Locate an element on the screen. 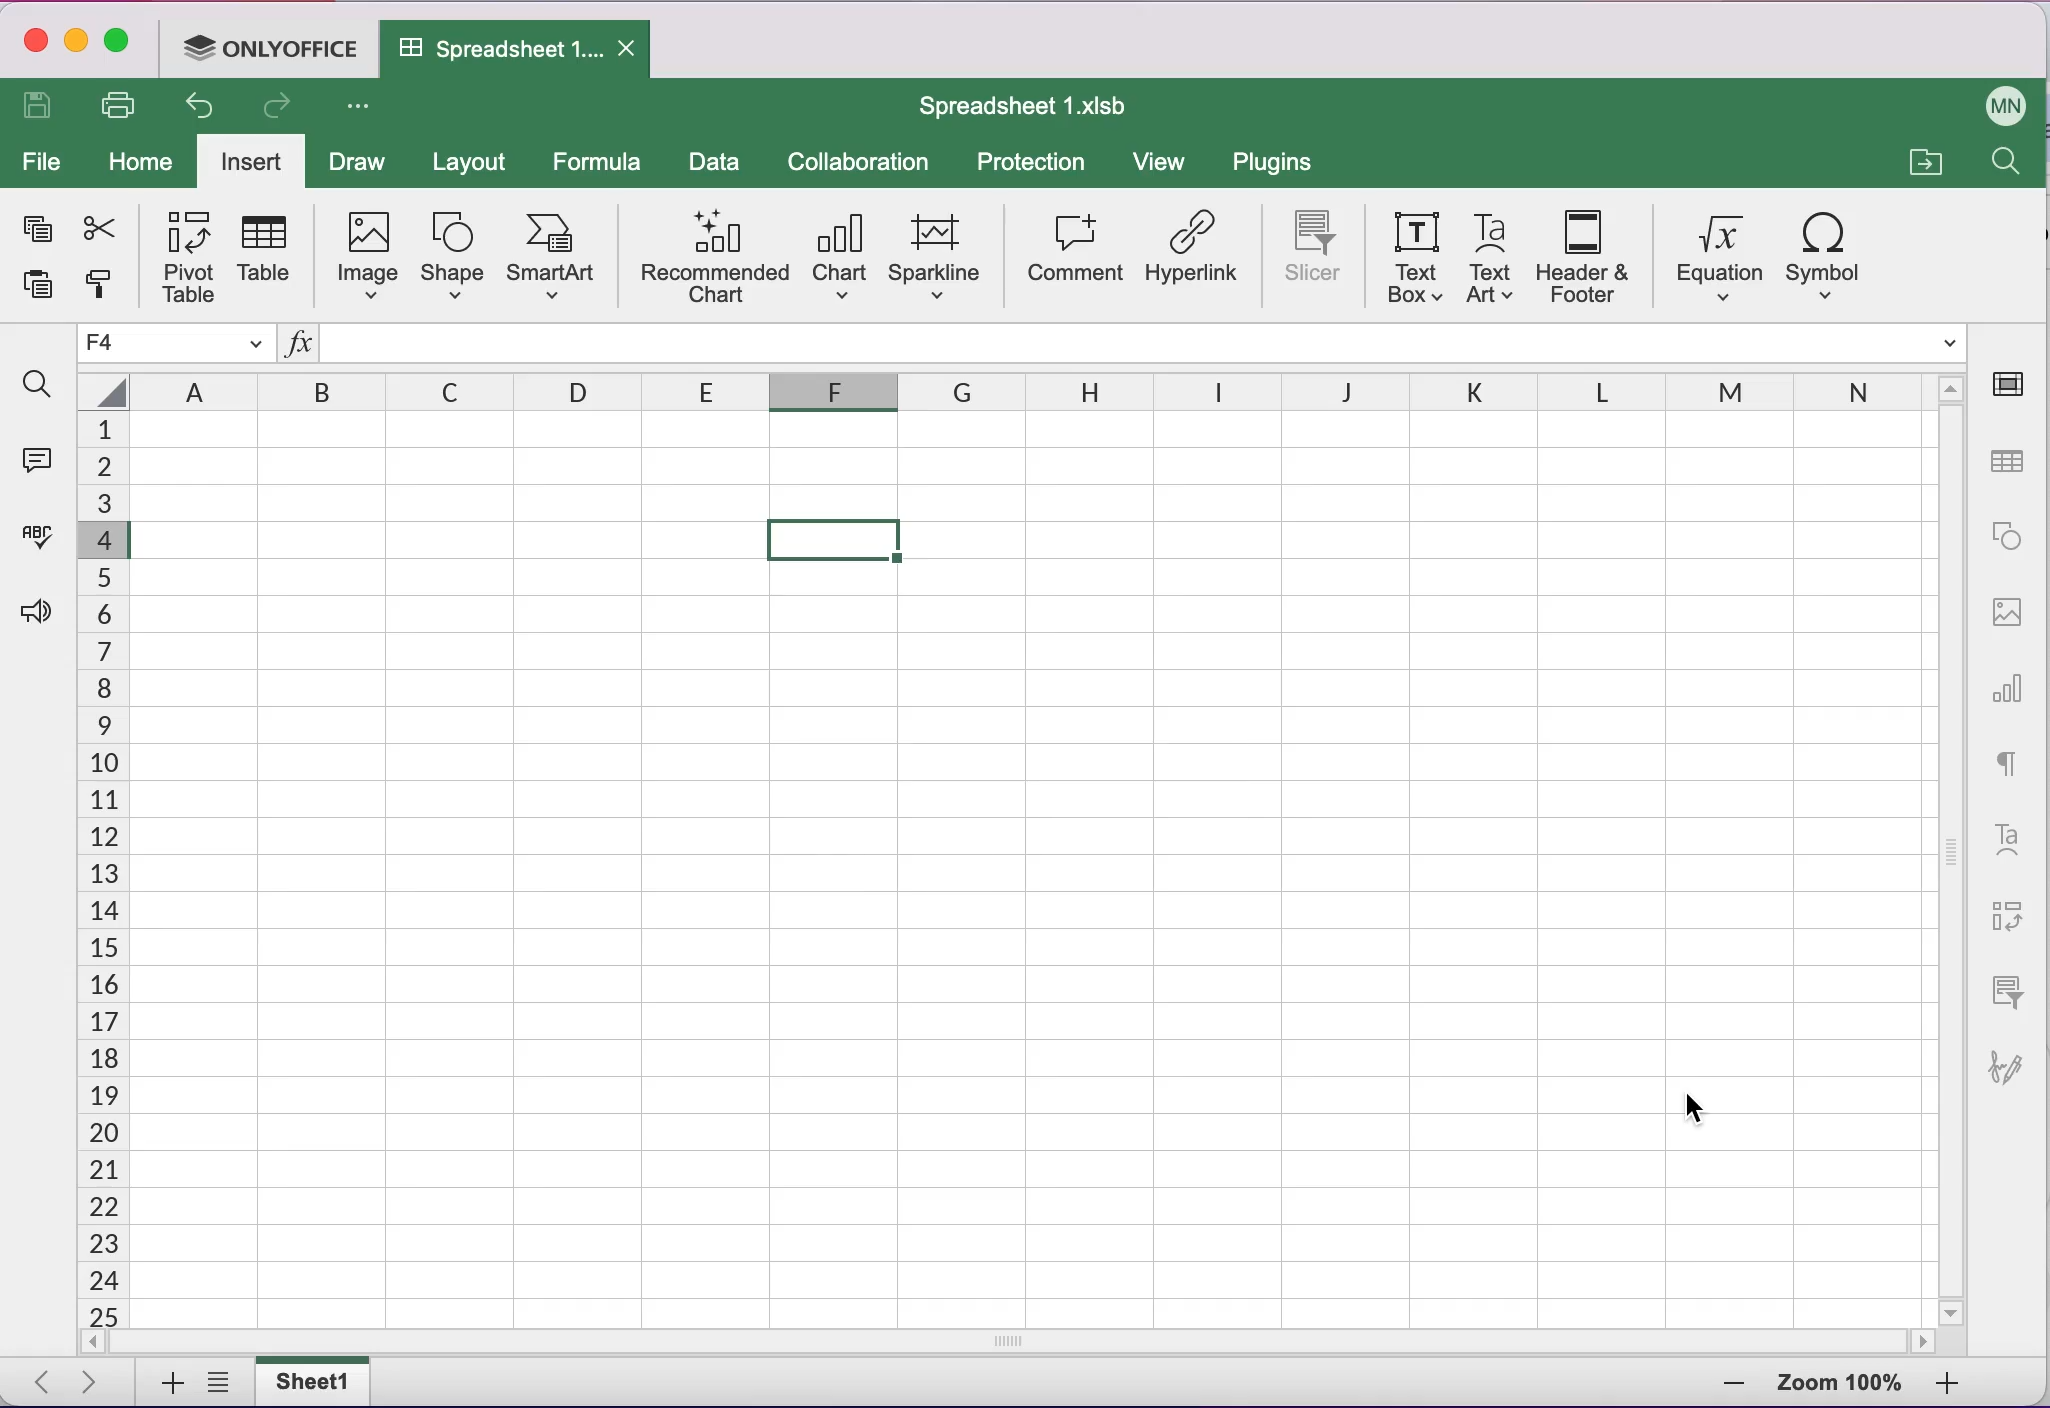 This screenshot has height=1408, width=2050. pivot table is located at coordinates (191, 254).